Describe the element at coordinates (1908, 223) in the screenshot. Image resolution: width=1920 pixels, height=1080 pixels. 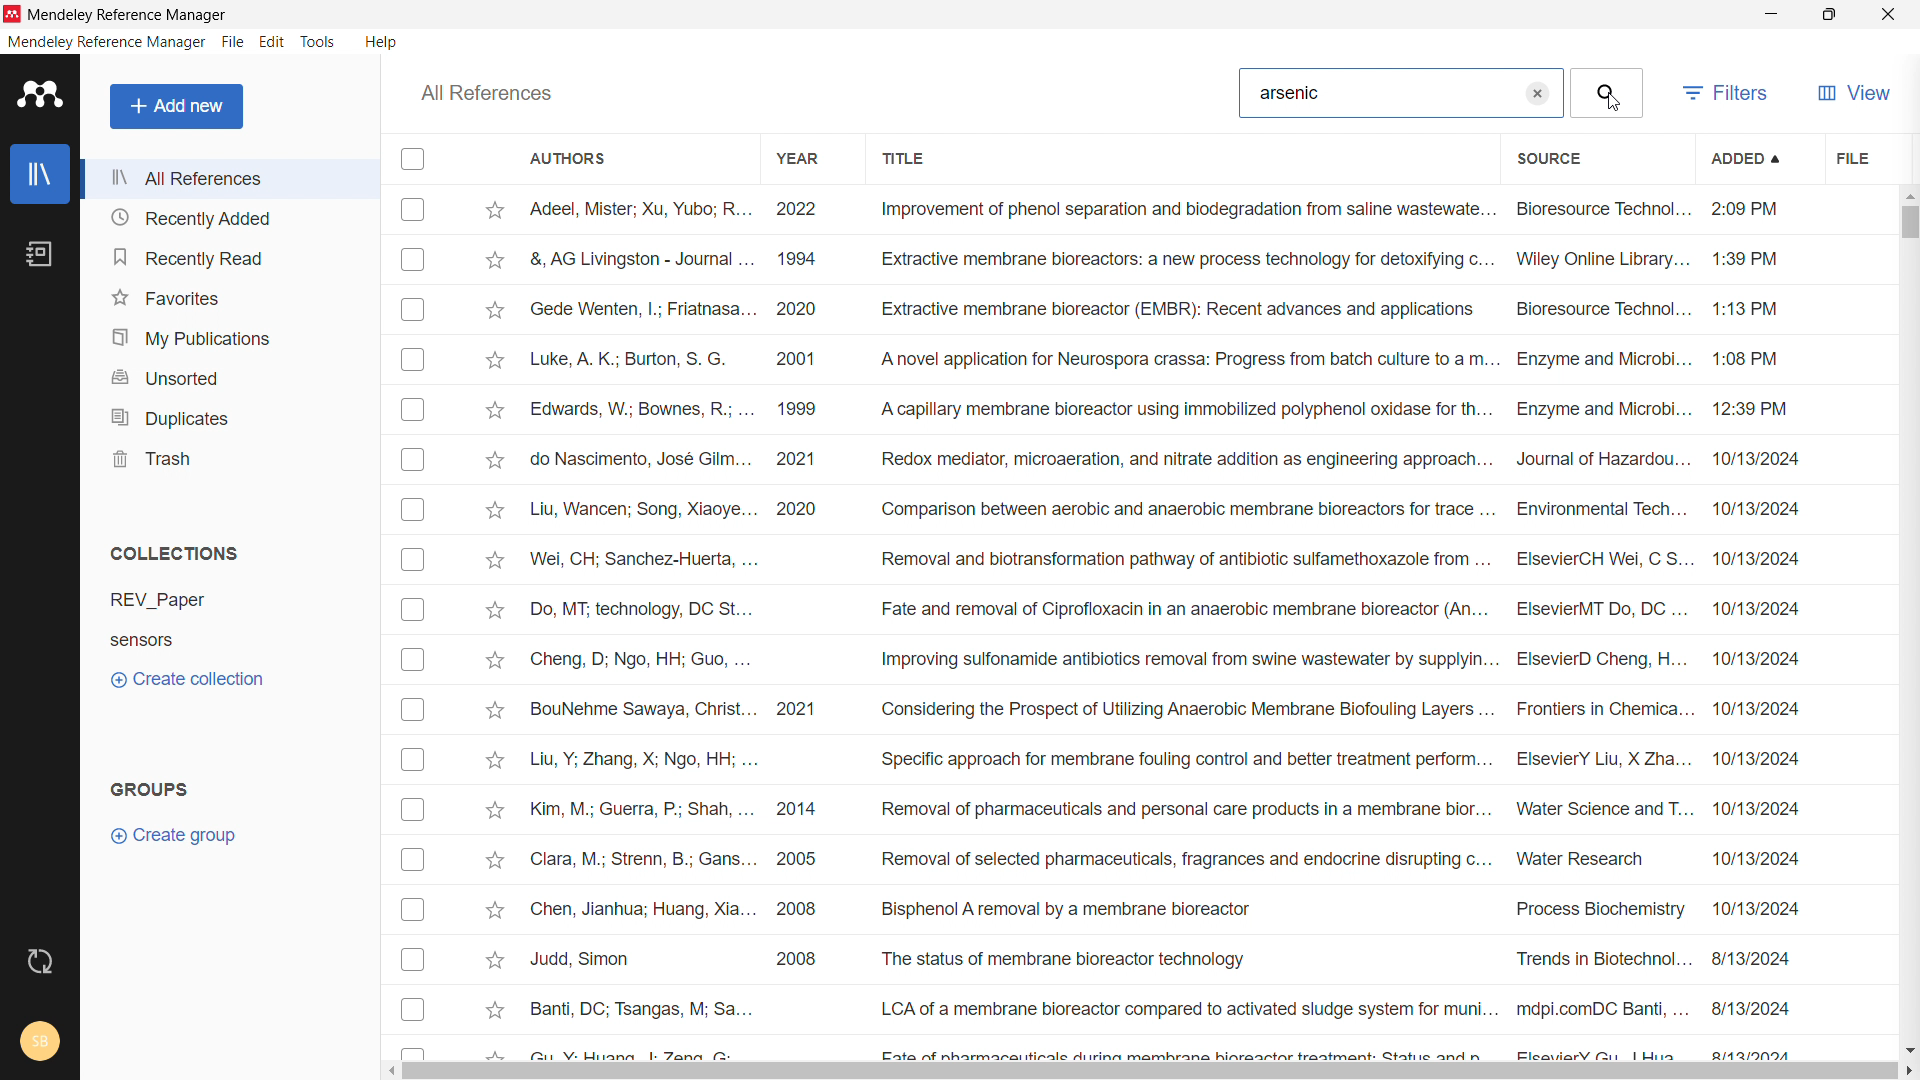
I see `vertical scrollbar` at that location.